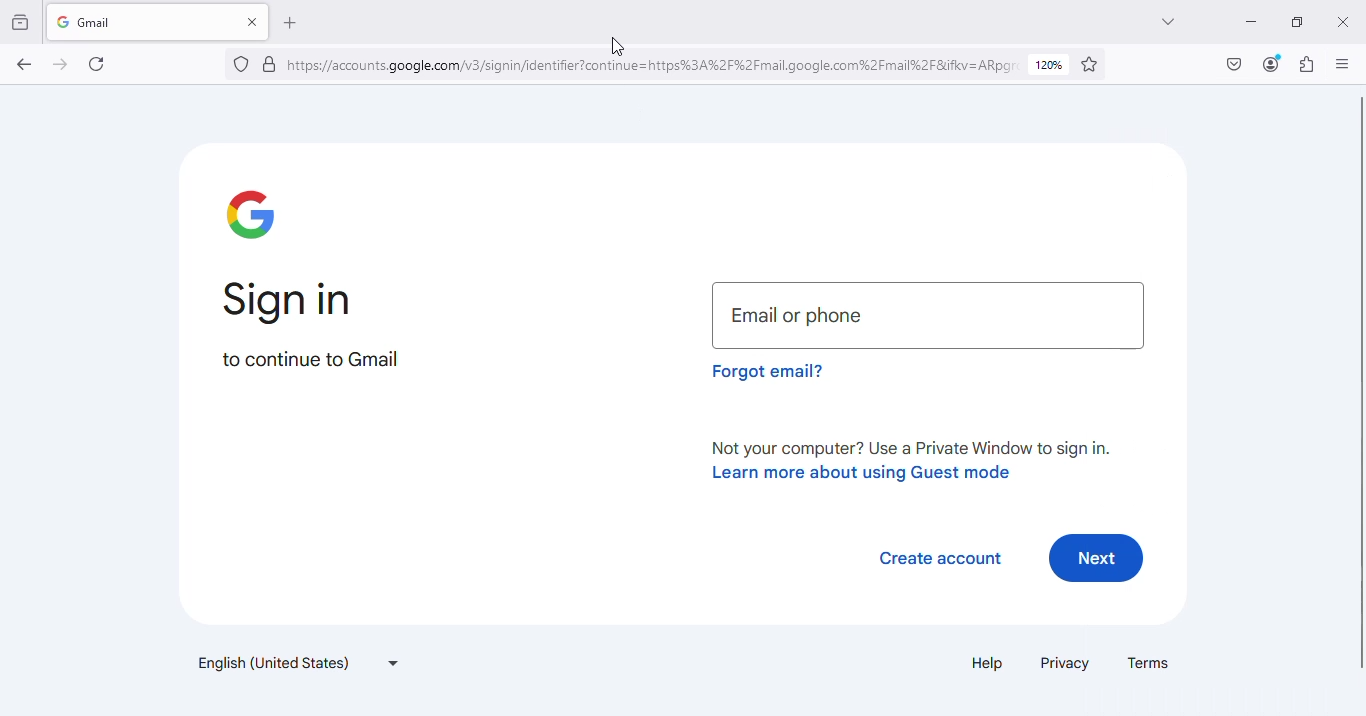 This screenshot has height=716, width=1366. Describe the element at coordinates (927, 315) in the screenshot. I see `email or phone` at that location.